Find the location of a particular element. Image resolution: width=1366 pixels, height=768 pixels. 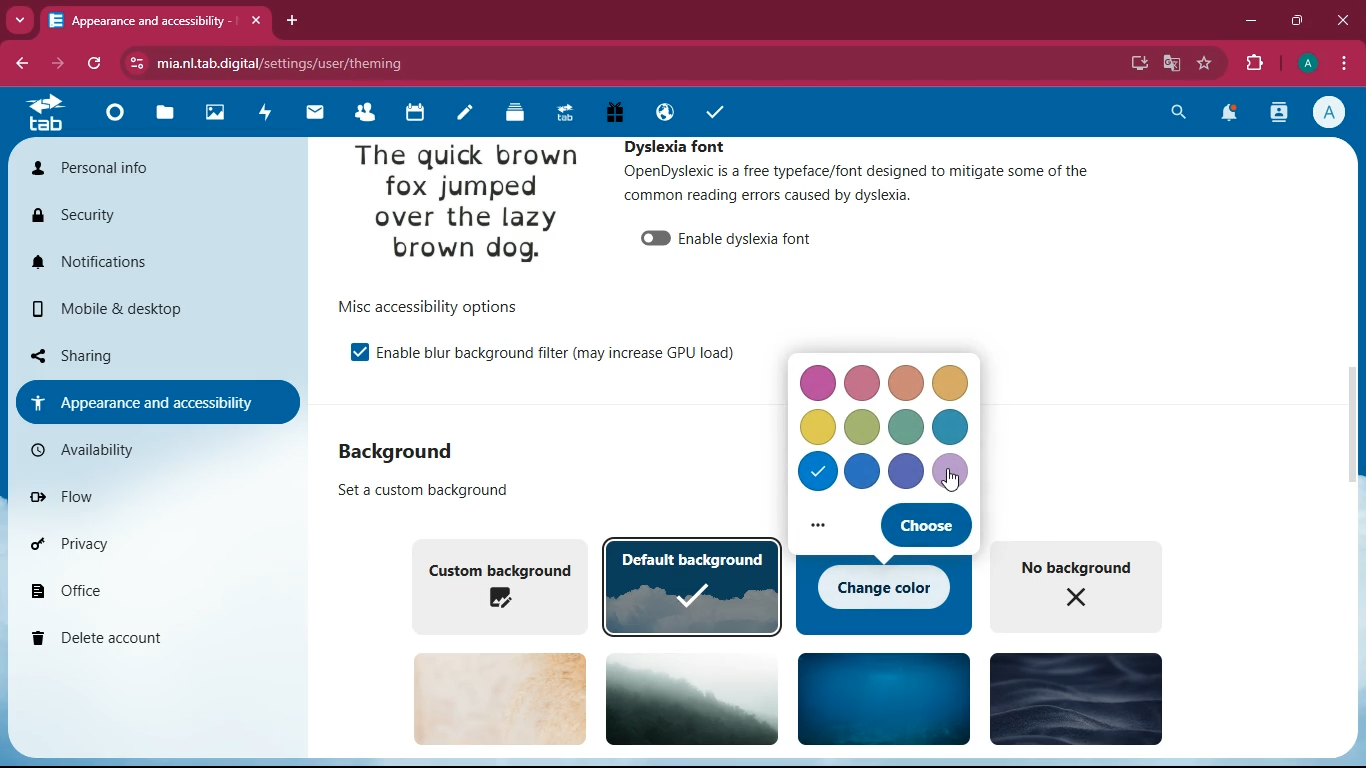

color is located at coordinates (907, 382).